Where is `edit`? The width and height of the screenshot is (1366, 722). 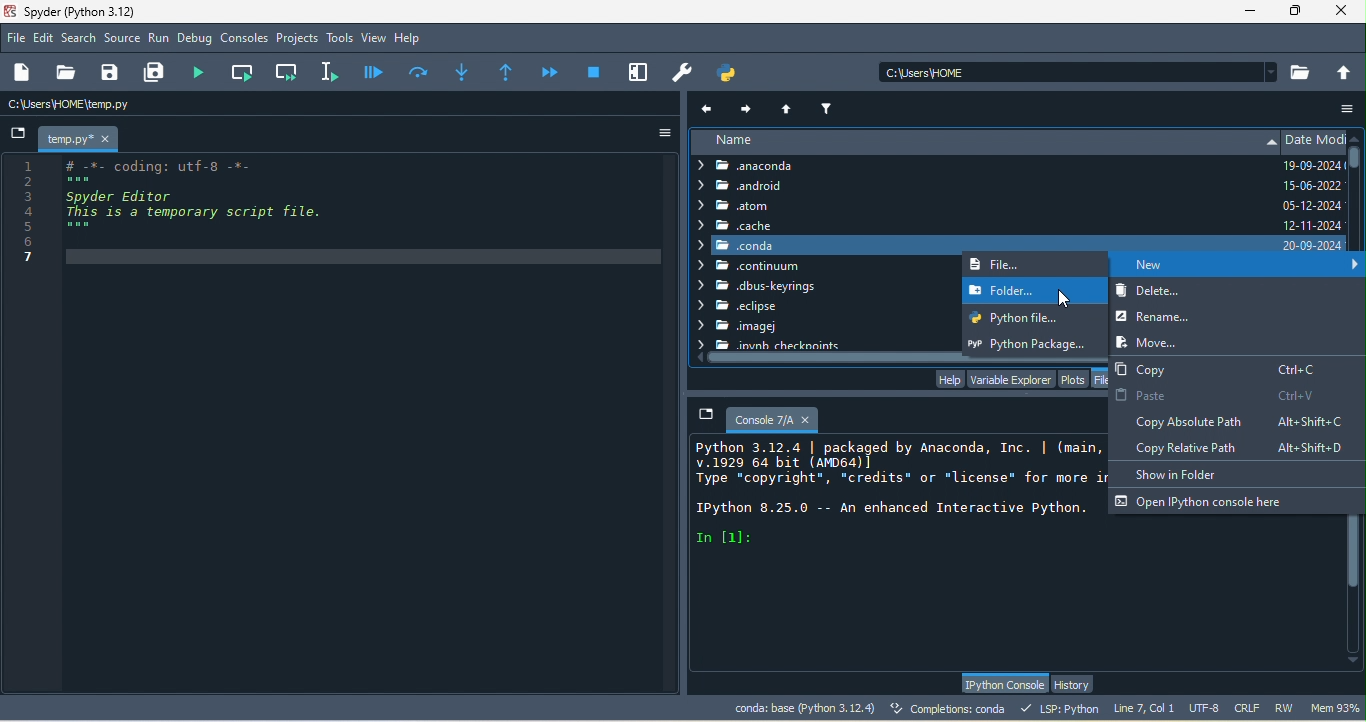 edit is located at coordinates (45, 39).